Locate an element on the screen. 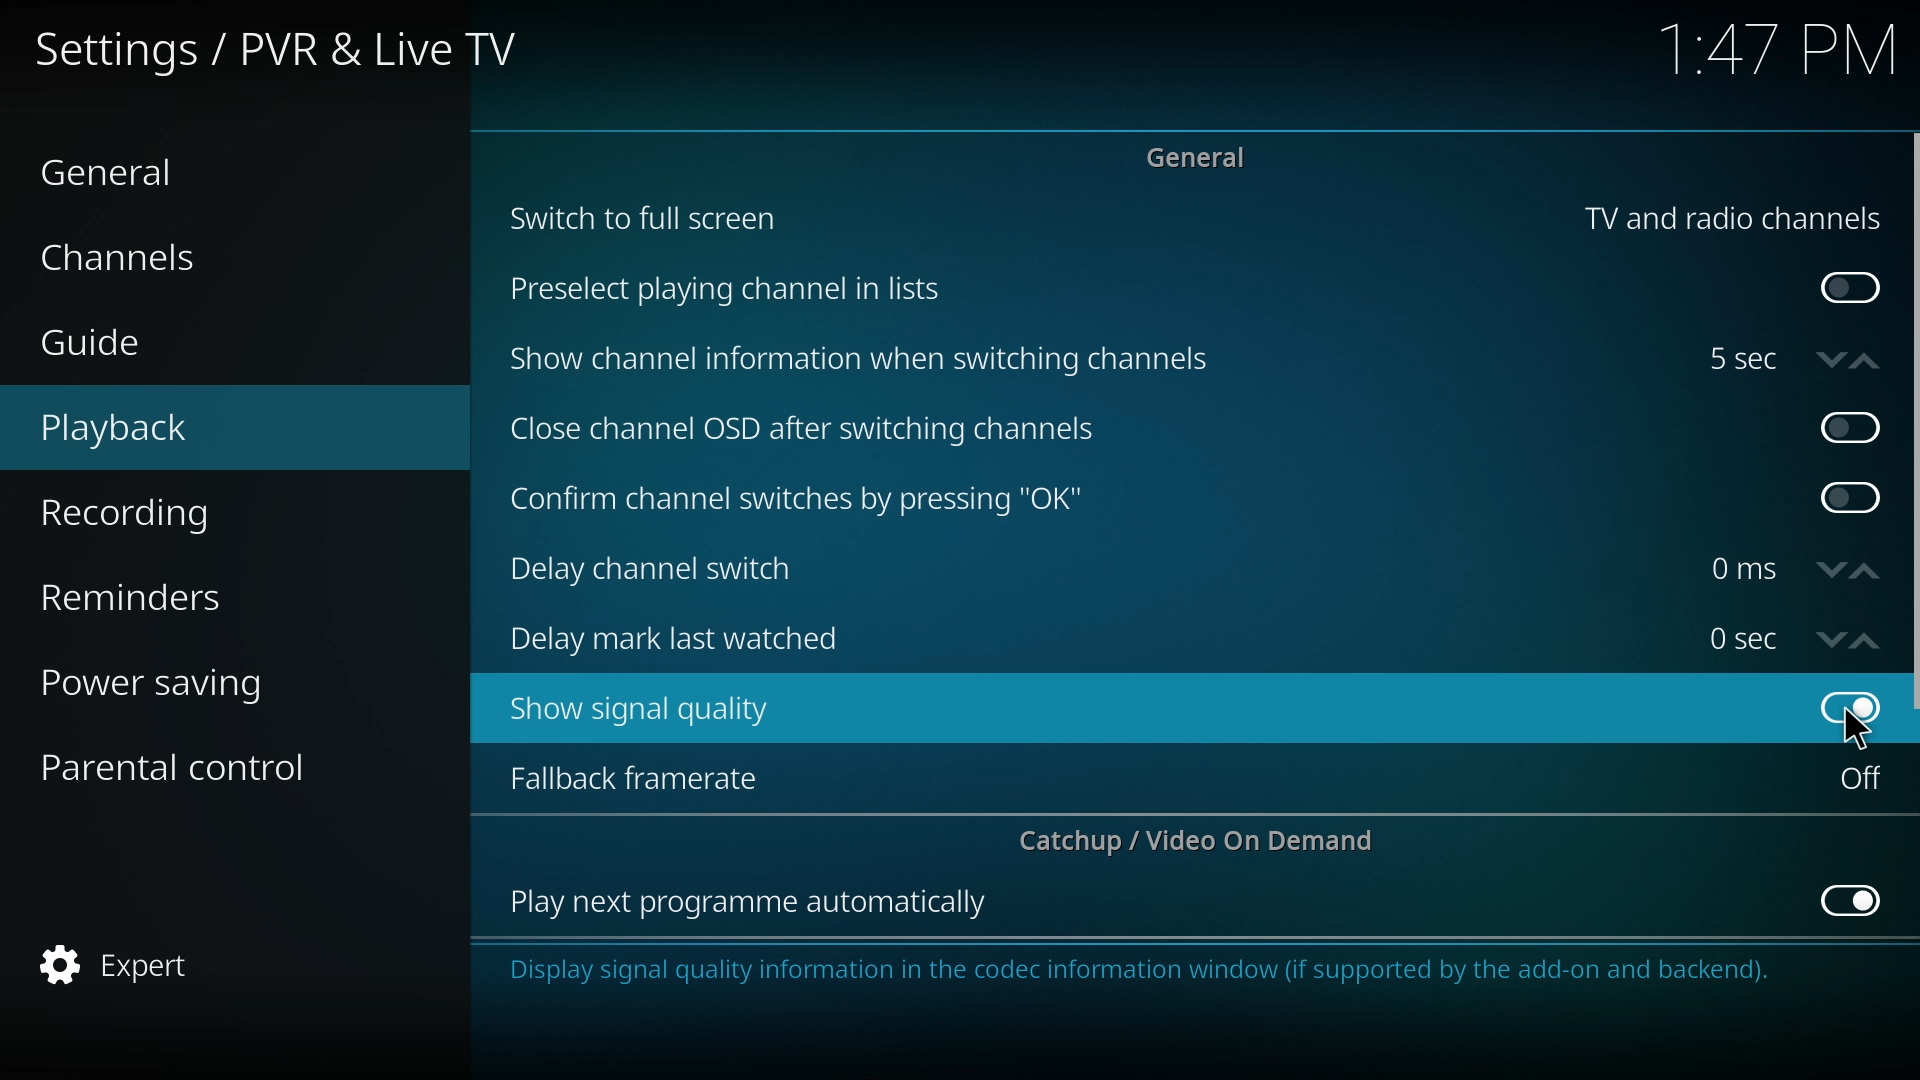 The height and width of the screenshot is (1080, 1920). increase time is located at coordinates (1866, 642).